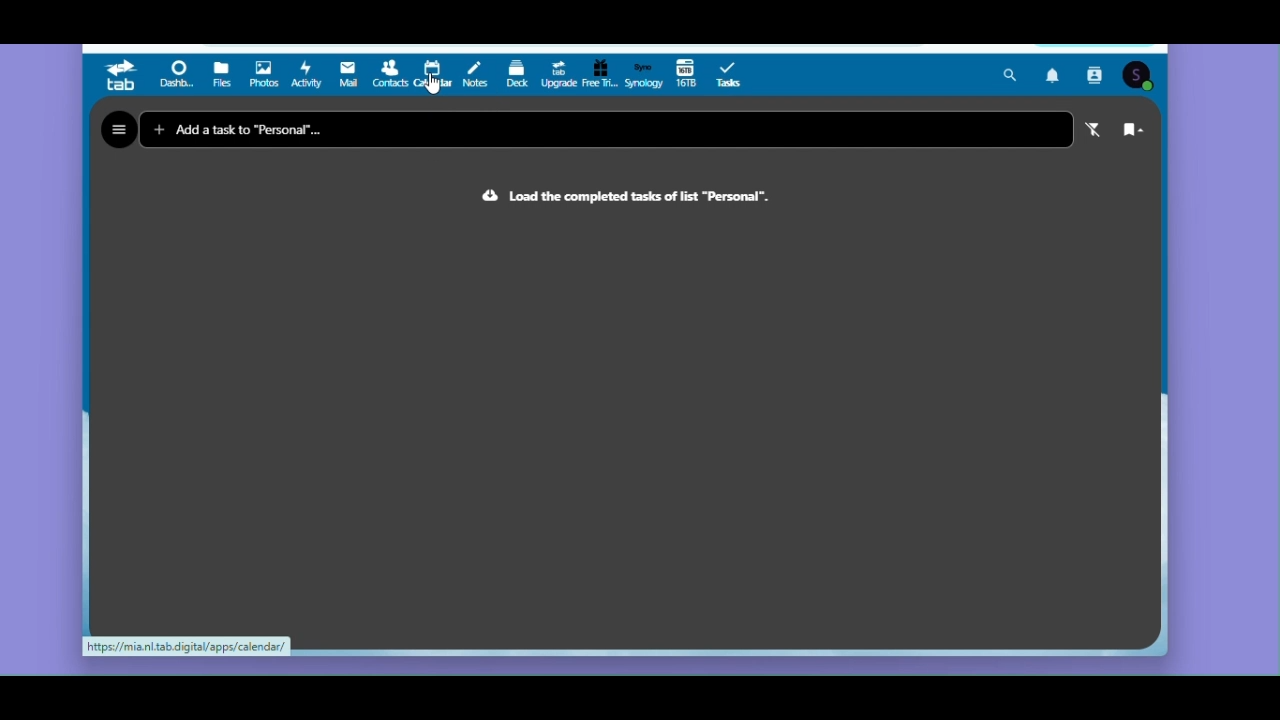 The width and height of the screenshot is (1280, 720). Describe the element at coordinates (432, 83) in the screenshot. I see `Cursor` at that location.